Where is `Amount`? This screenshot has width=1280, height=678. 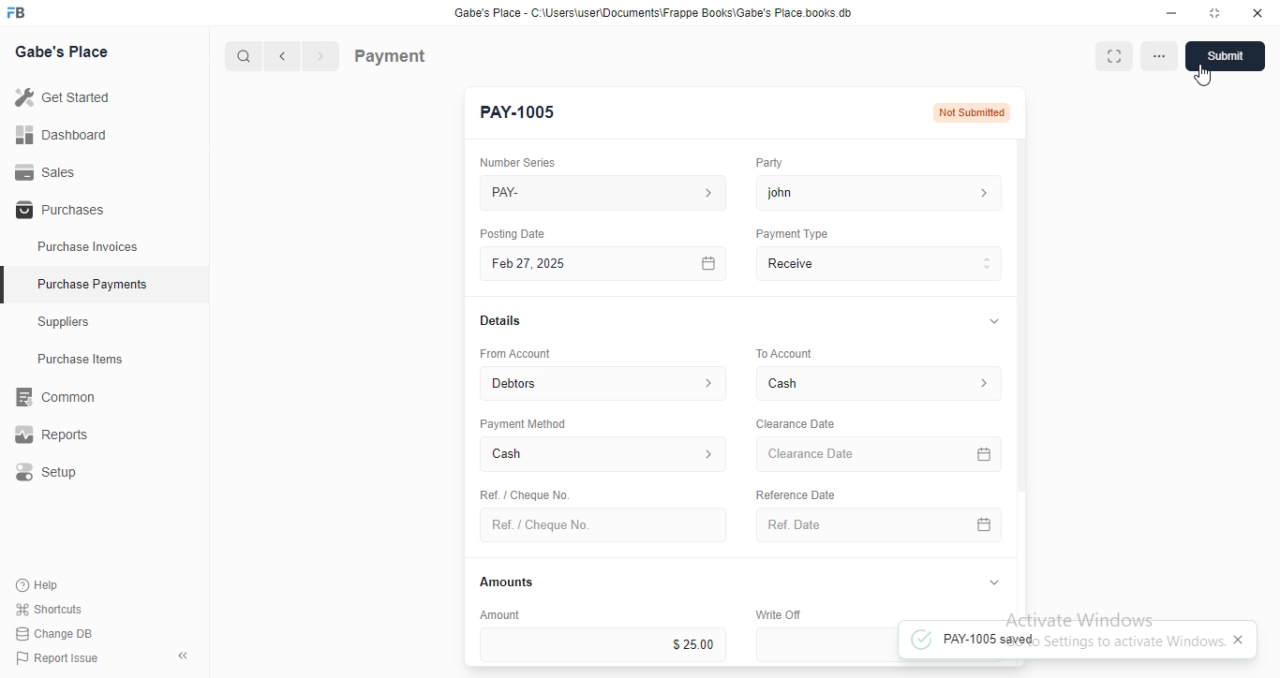
Amount is located at coordinates (497, 614).